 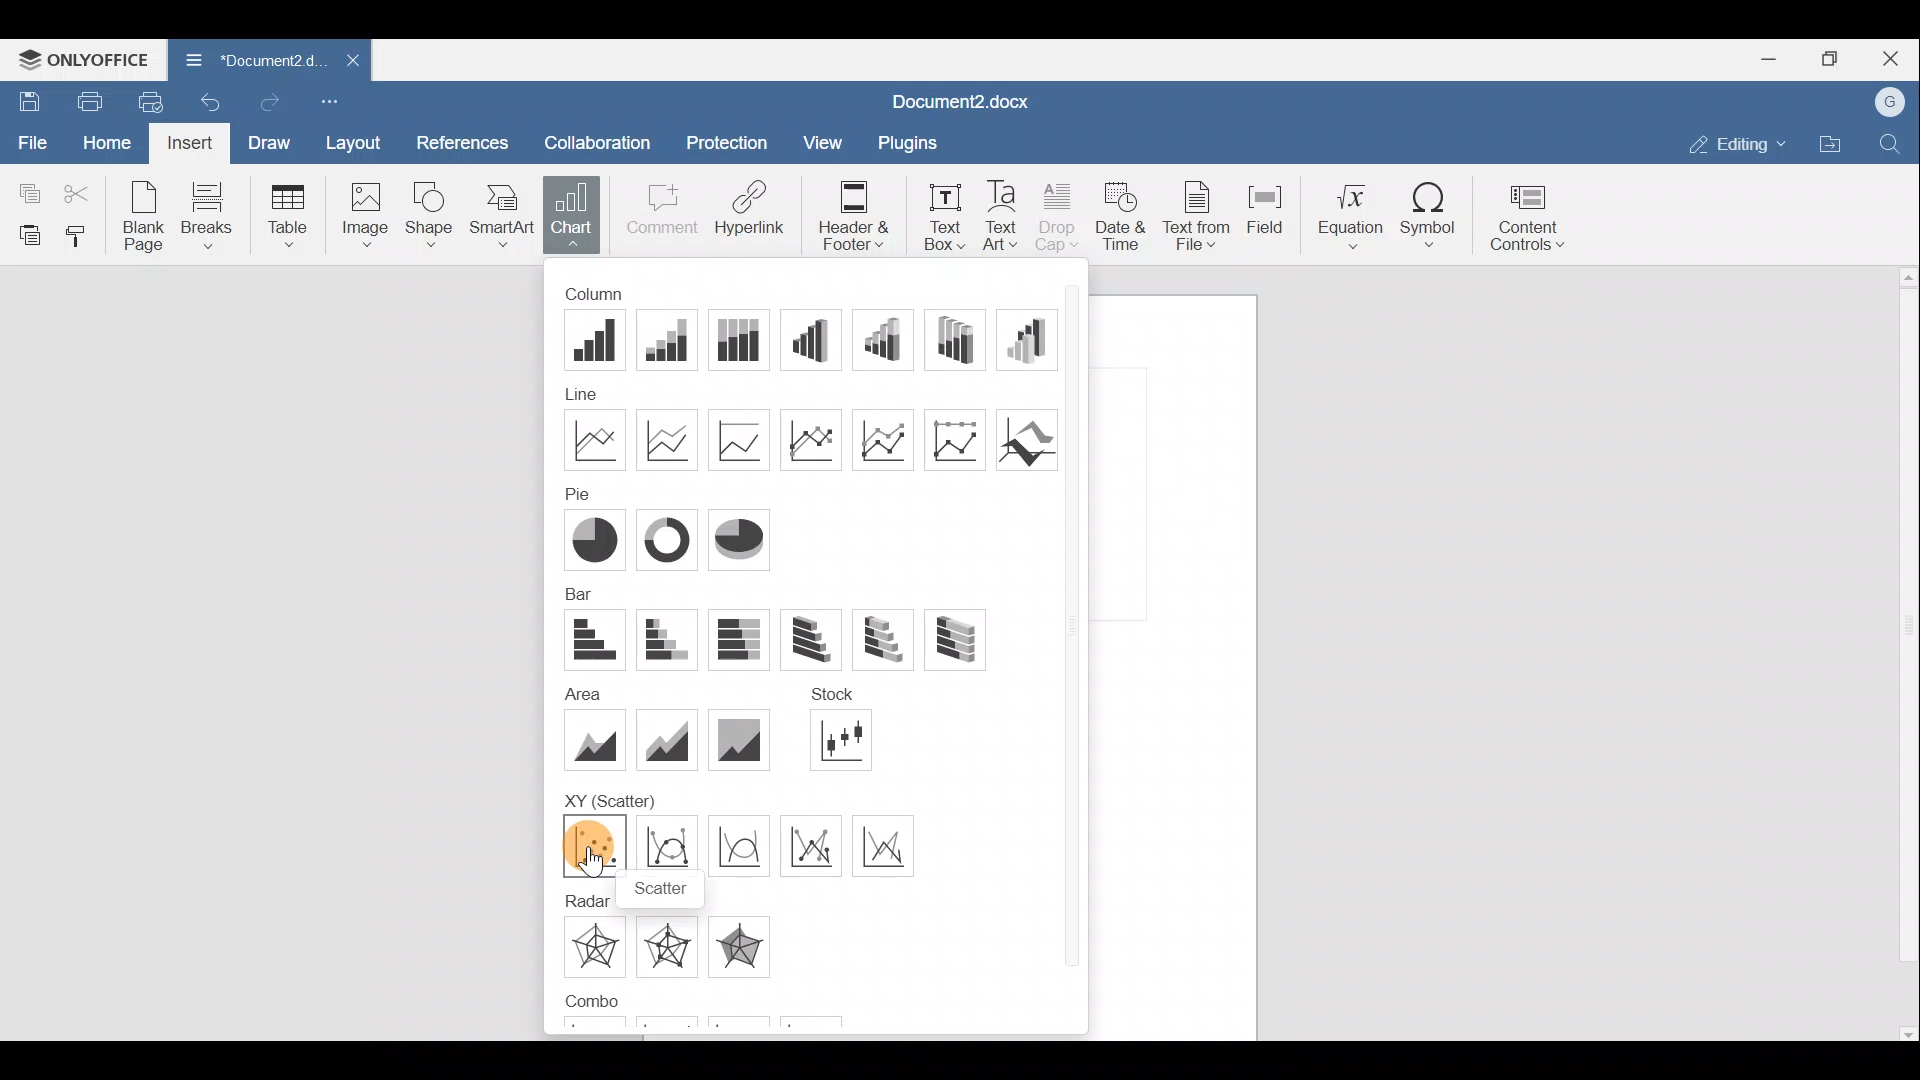 What do you see at coordinates (821, 639) in the screenshot?
I see `3-D clustered bar` at bounding box center [821, 639].